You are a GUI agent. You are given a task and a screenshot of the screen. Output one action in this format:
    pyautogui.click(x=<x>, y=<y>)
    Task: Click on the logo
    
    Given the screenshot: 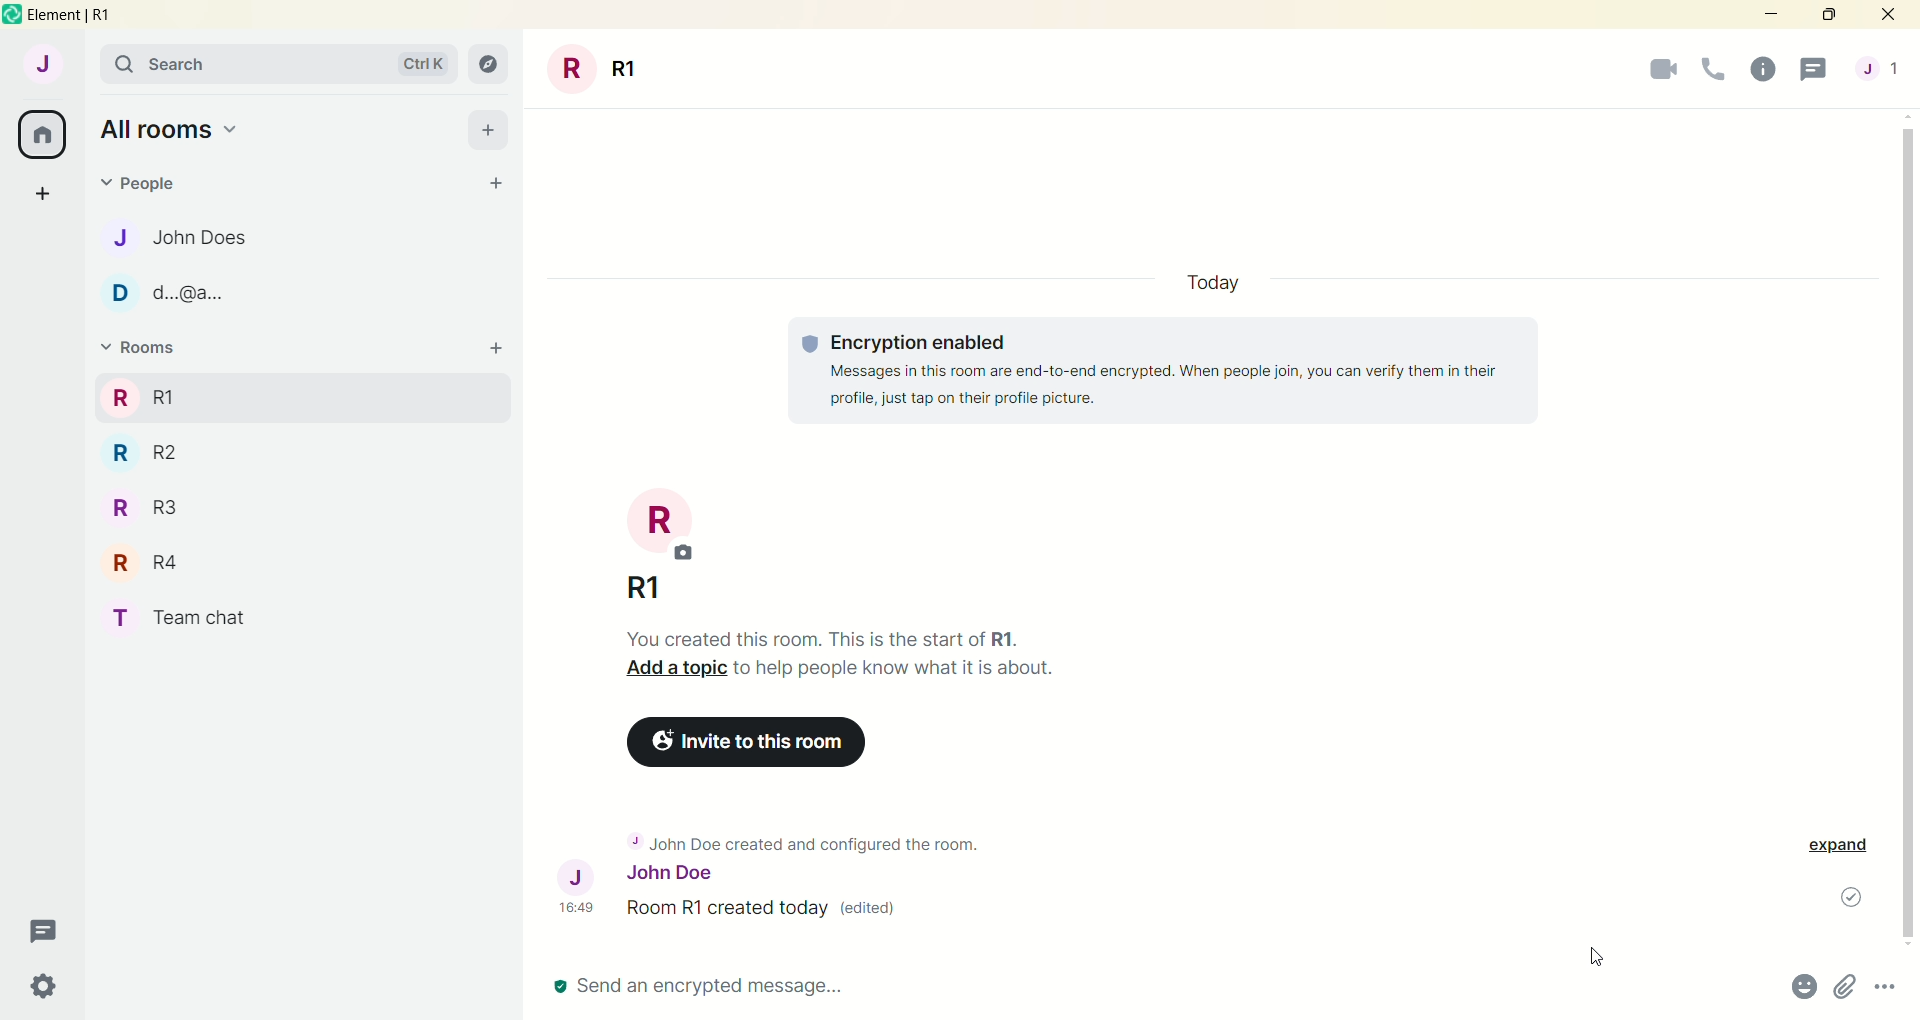 What is the action you would take?
    pyautogui.click(x=12, y=16)
    